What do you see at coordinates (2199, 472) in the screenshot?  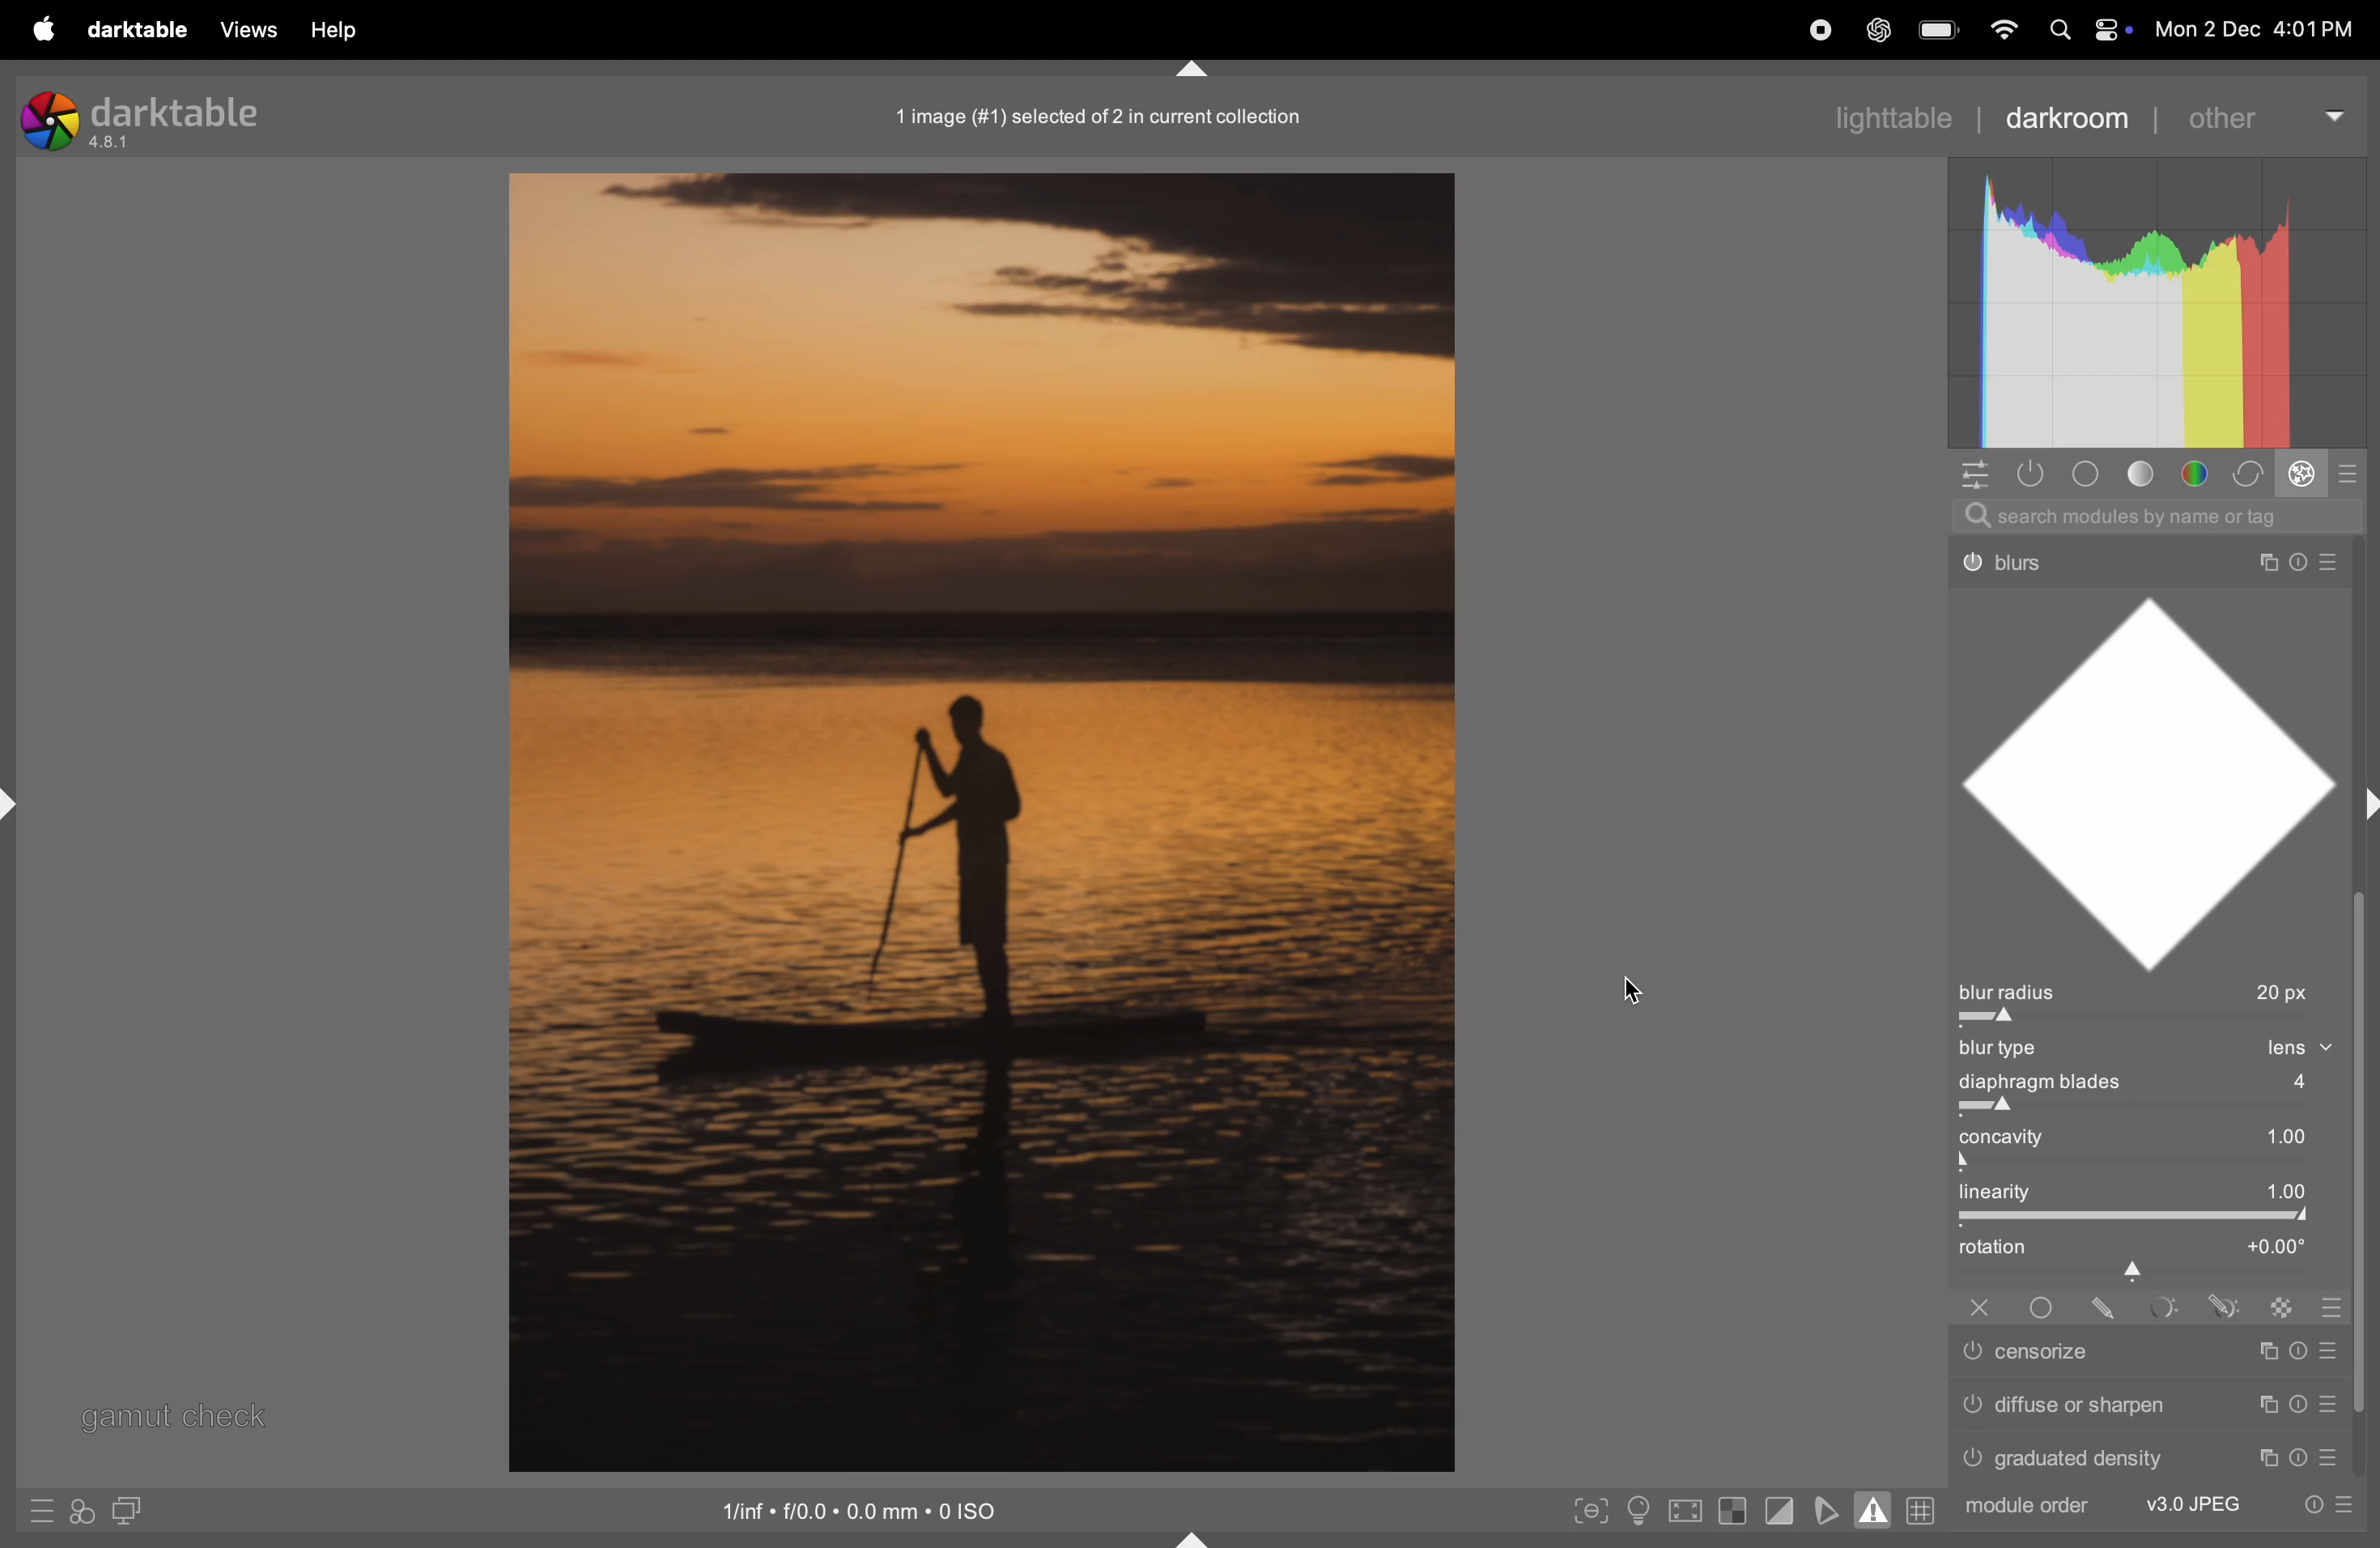 I see `color` at bounding box center [2199, 472].